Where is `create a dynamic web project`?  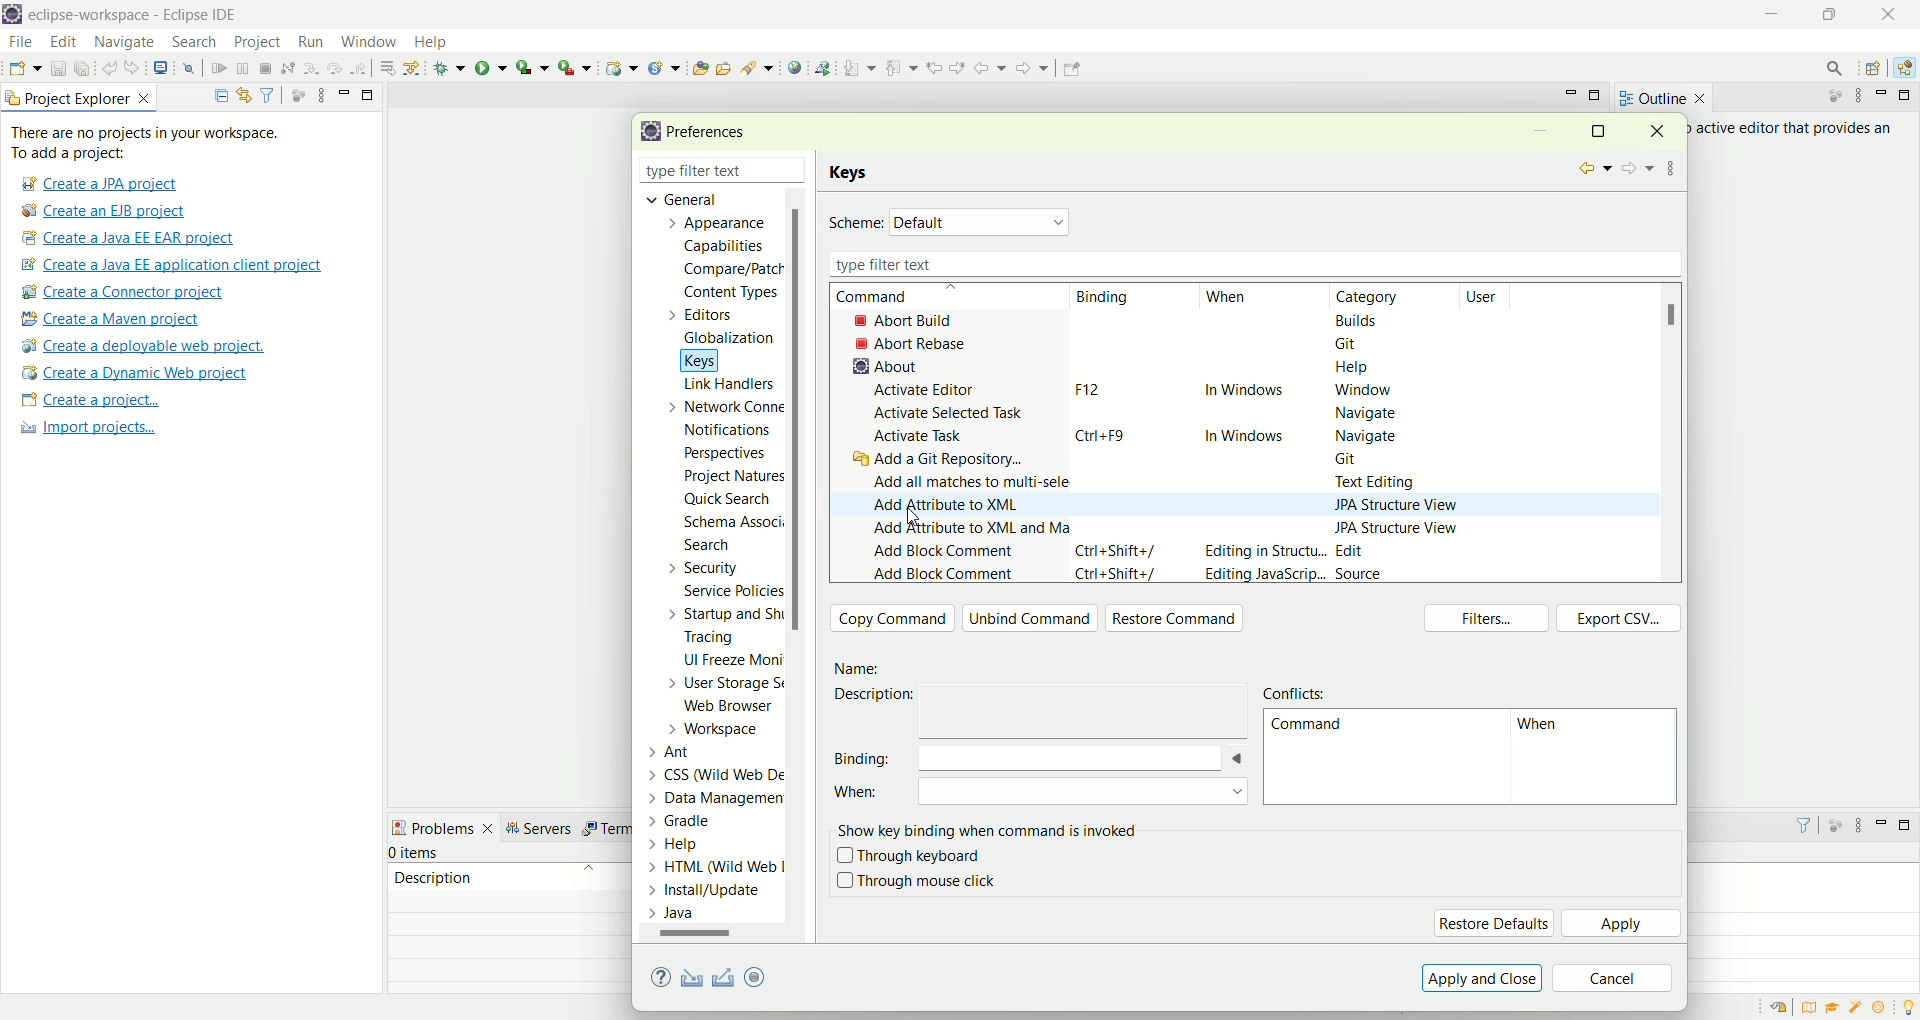
create a dynamic web project is located at coordinates (619, 66).